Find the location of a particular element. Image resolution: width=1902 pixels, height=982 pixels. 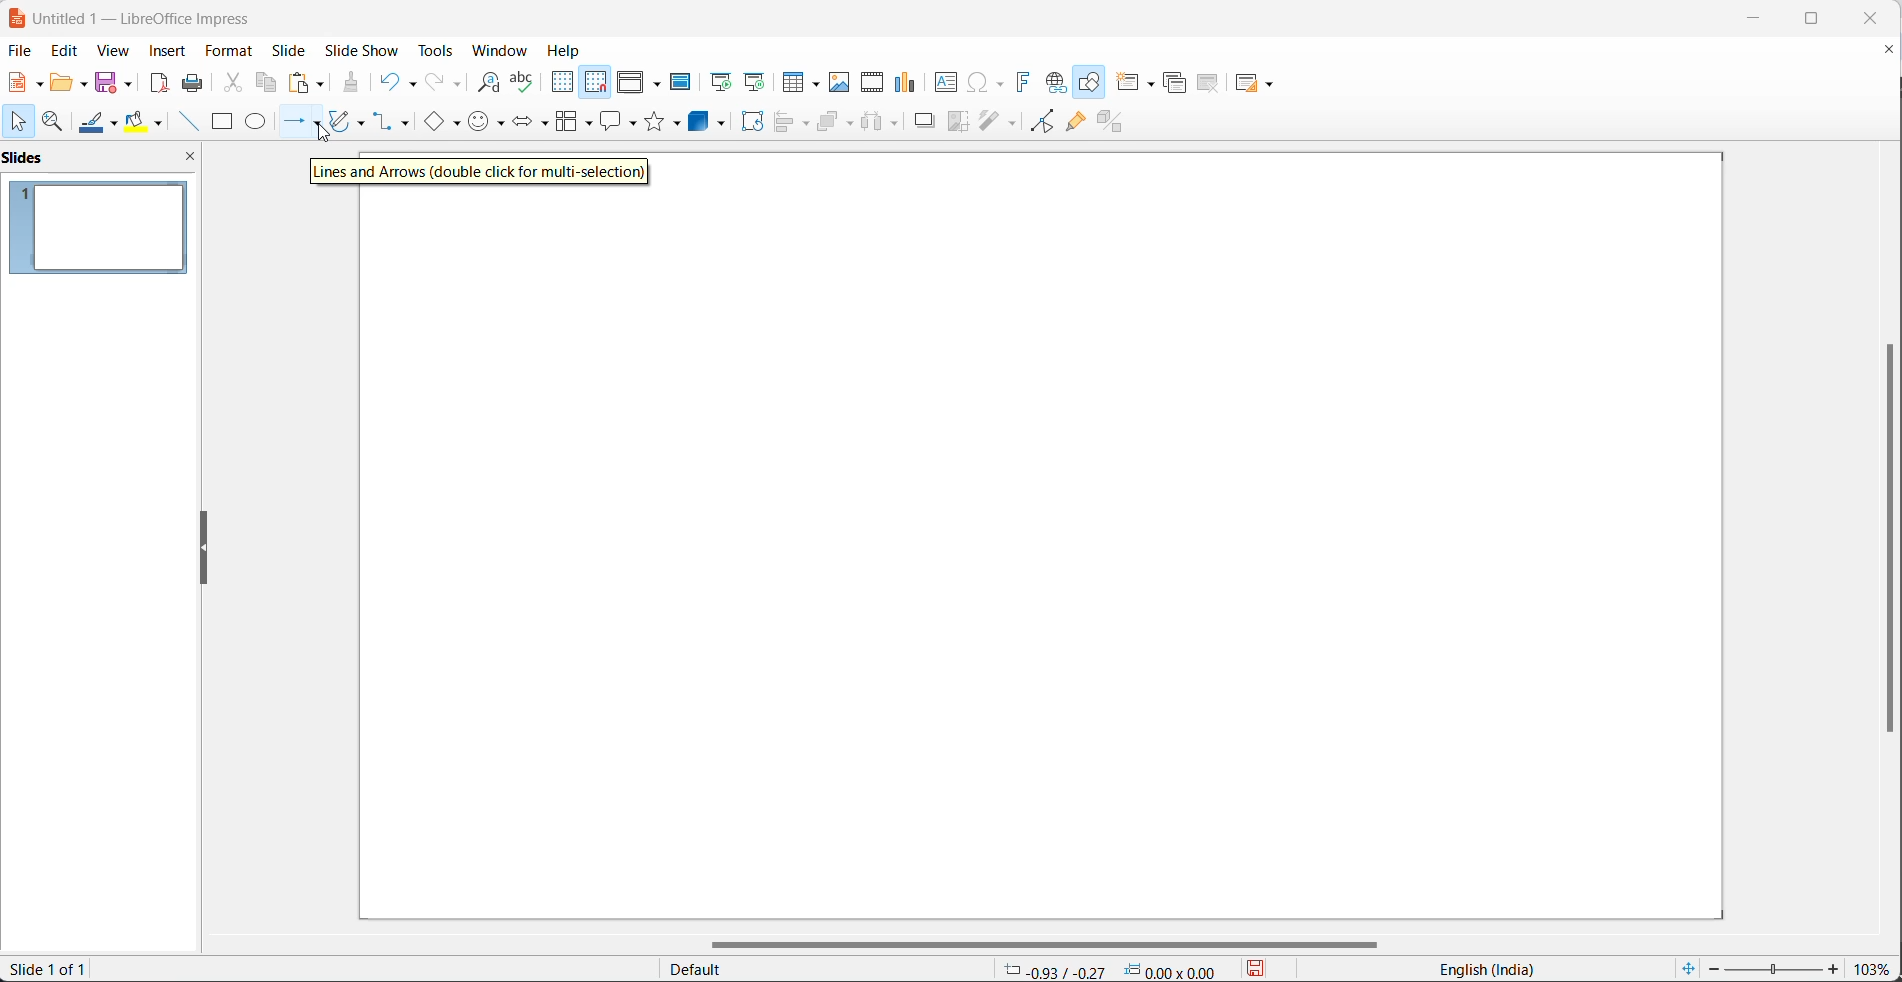

Help is located at coordinates (566, 51).